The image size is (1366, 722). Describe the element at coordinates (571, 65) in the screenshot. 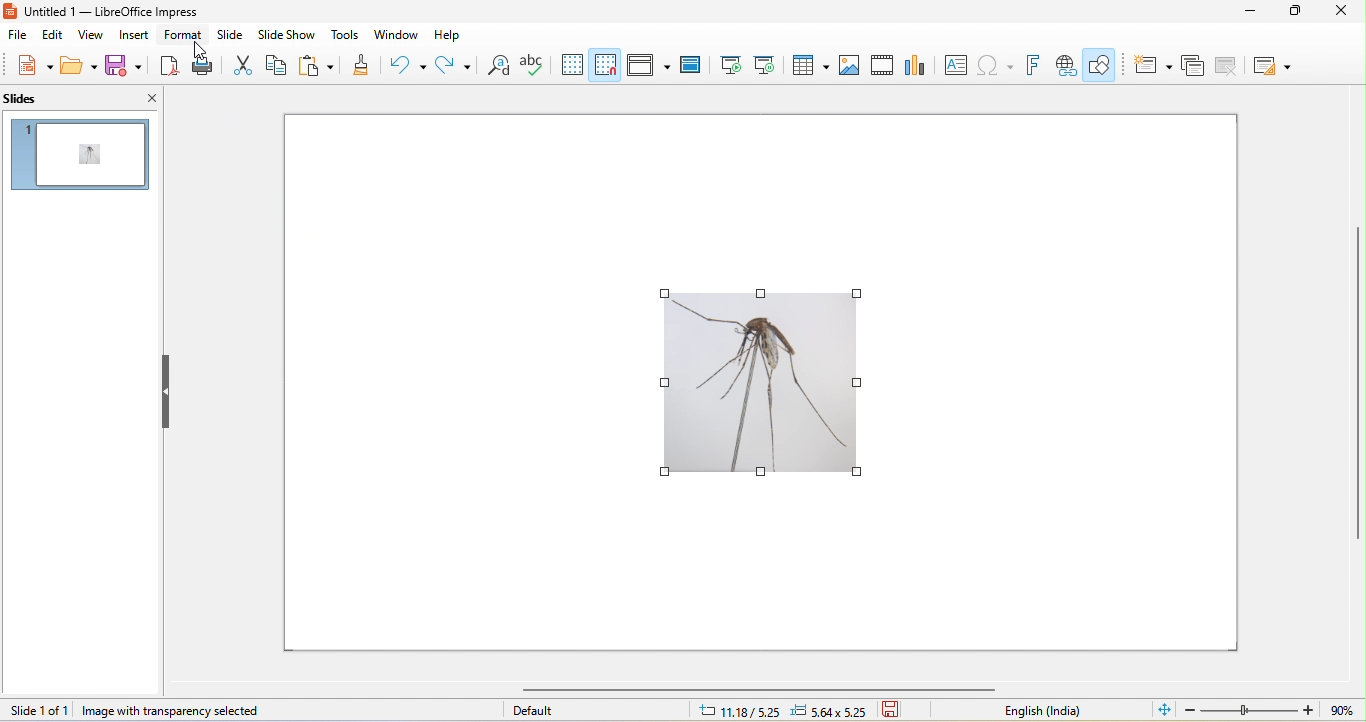

I see `display grid` at that location.